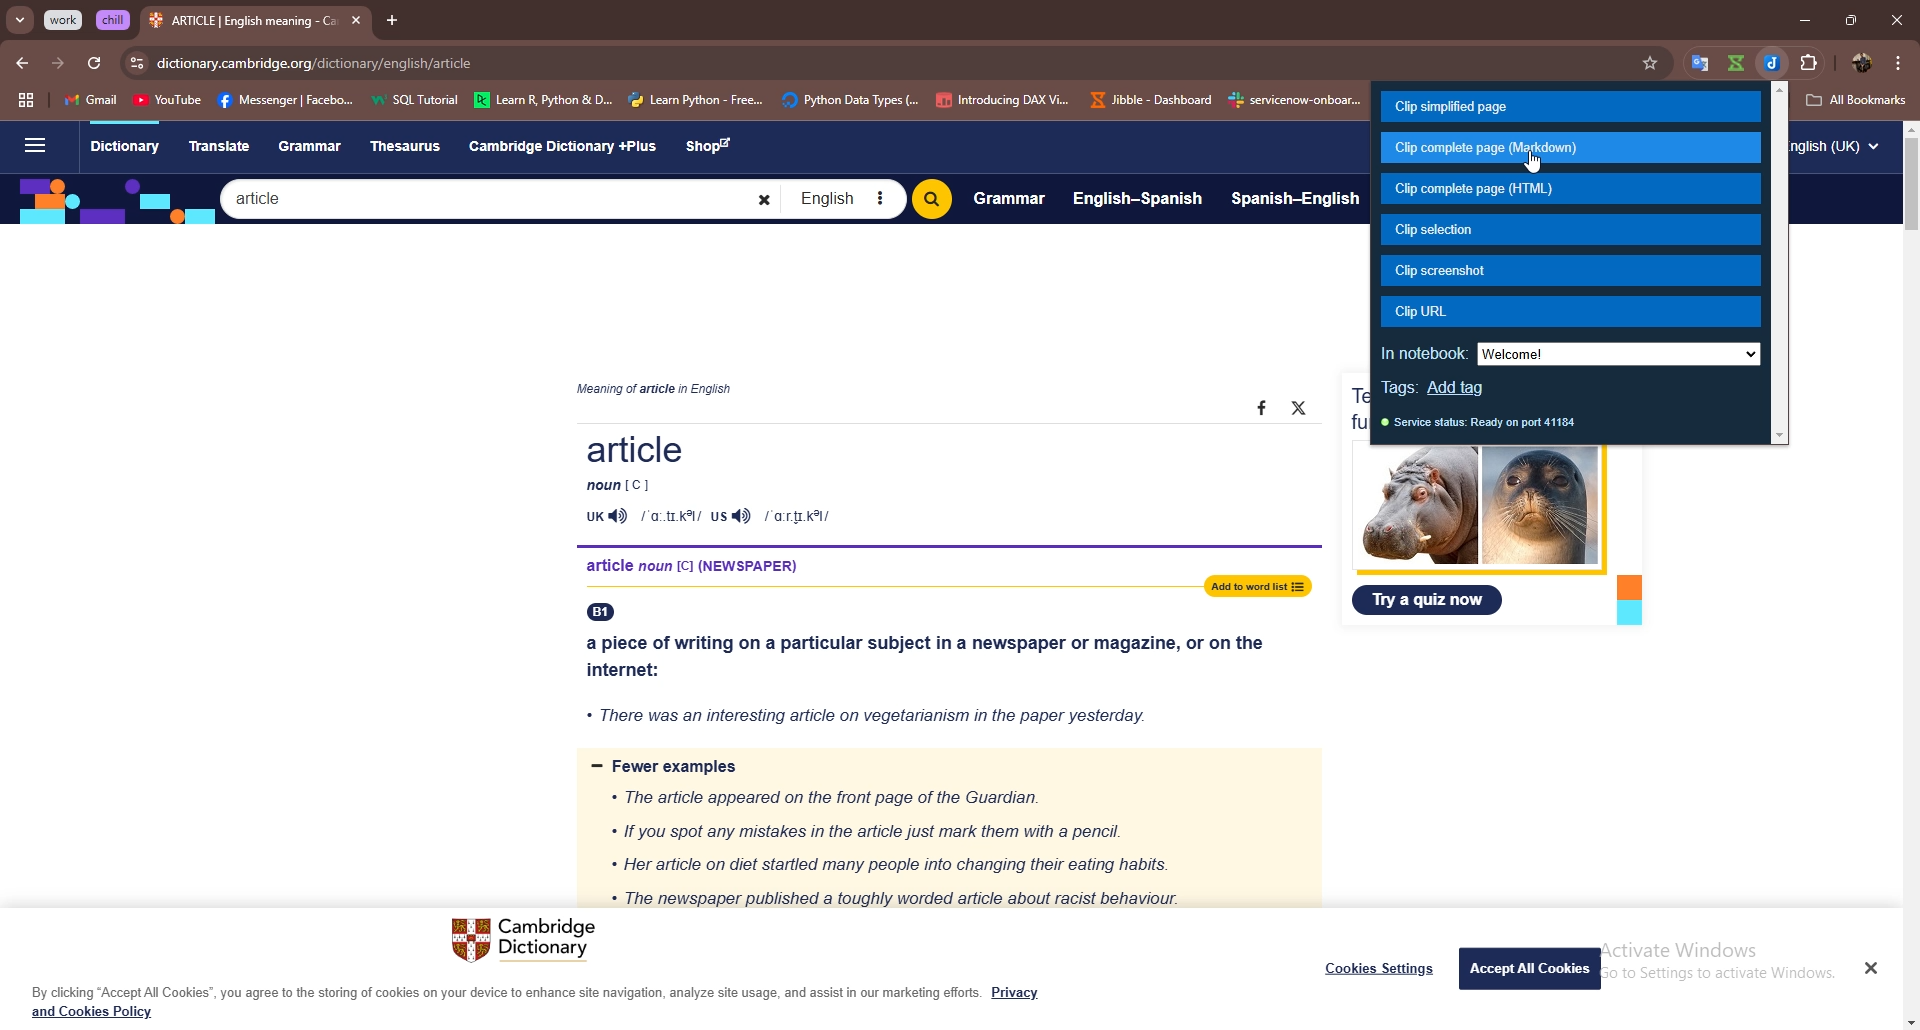 The image size is (1920, 1030). Describe the element at coordinates (65, 20) in the screenshot. I see `grouped tab` at that location.